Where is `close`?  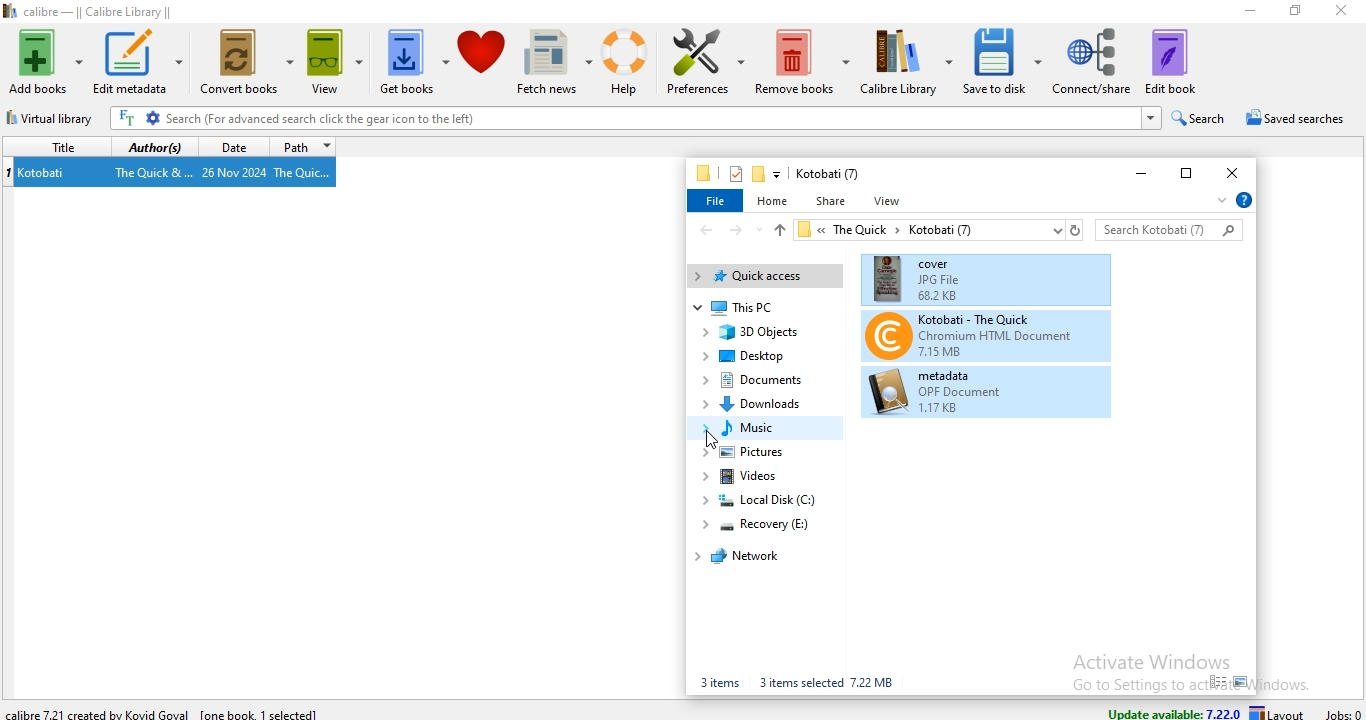
close is located at coordinates (1235, 170).